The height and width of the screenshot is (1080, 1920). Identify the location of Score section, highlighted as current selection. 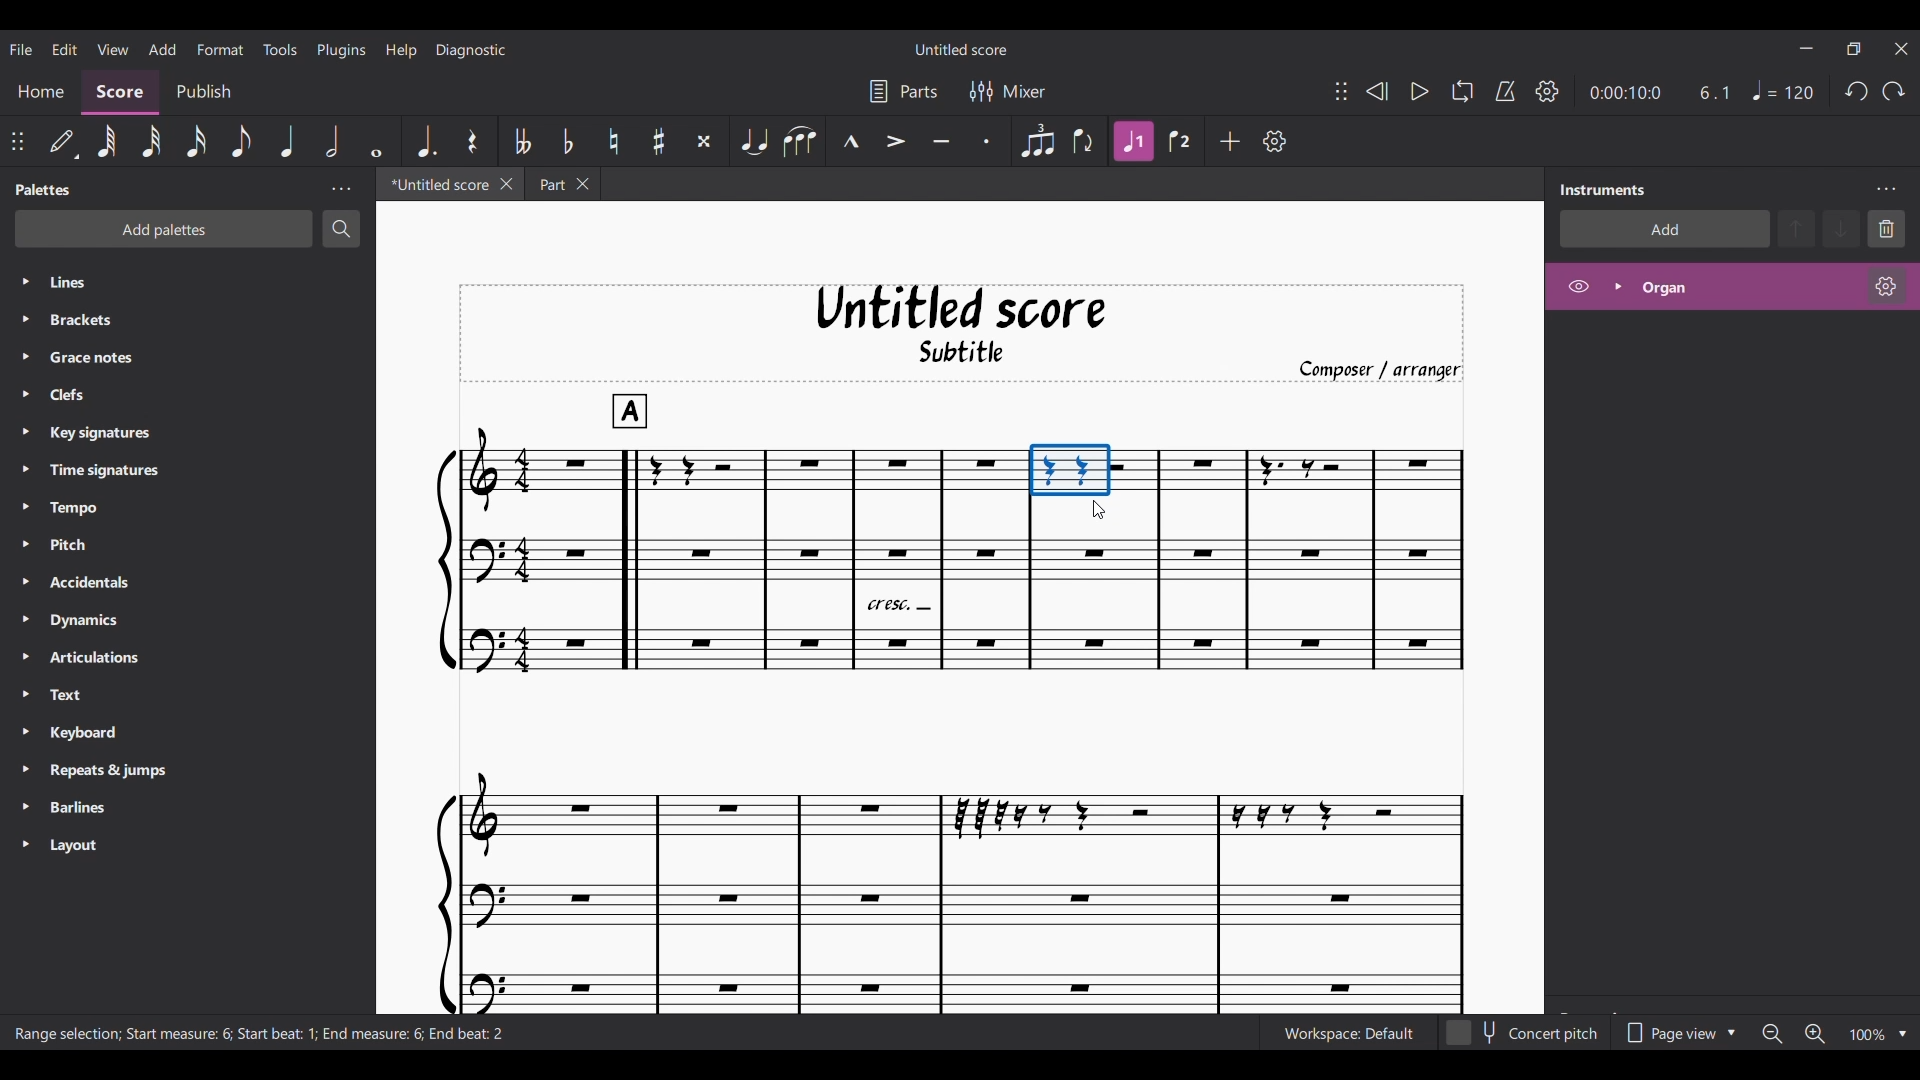
(119, 92).